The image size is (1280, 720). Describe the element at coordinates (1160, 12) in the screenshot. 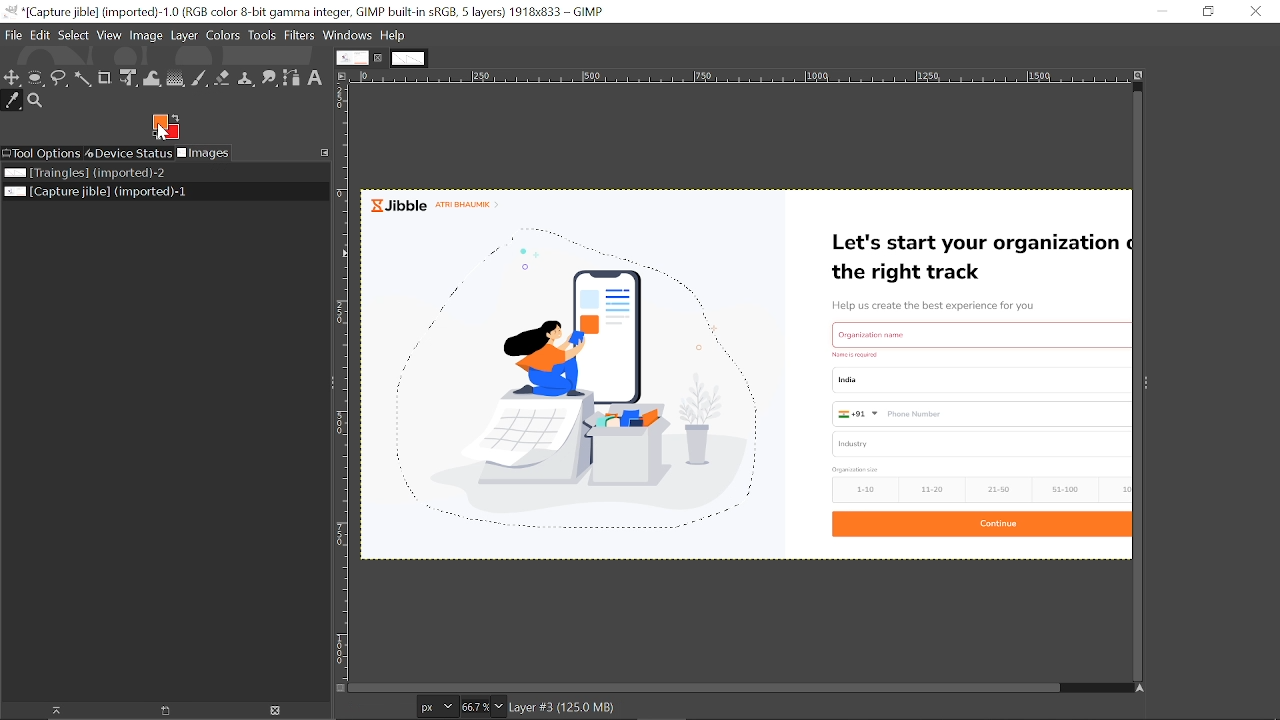

I see `Minimize` at that location.